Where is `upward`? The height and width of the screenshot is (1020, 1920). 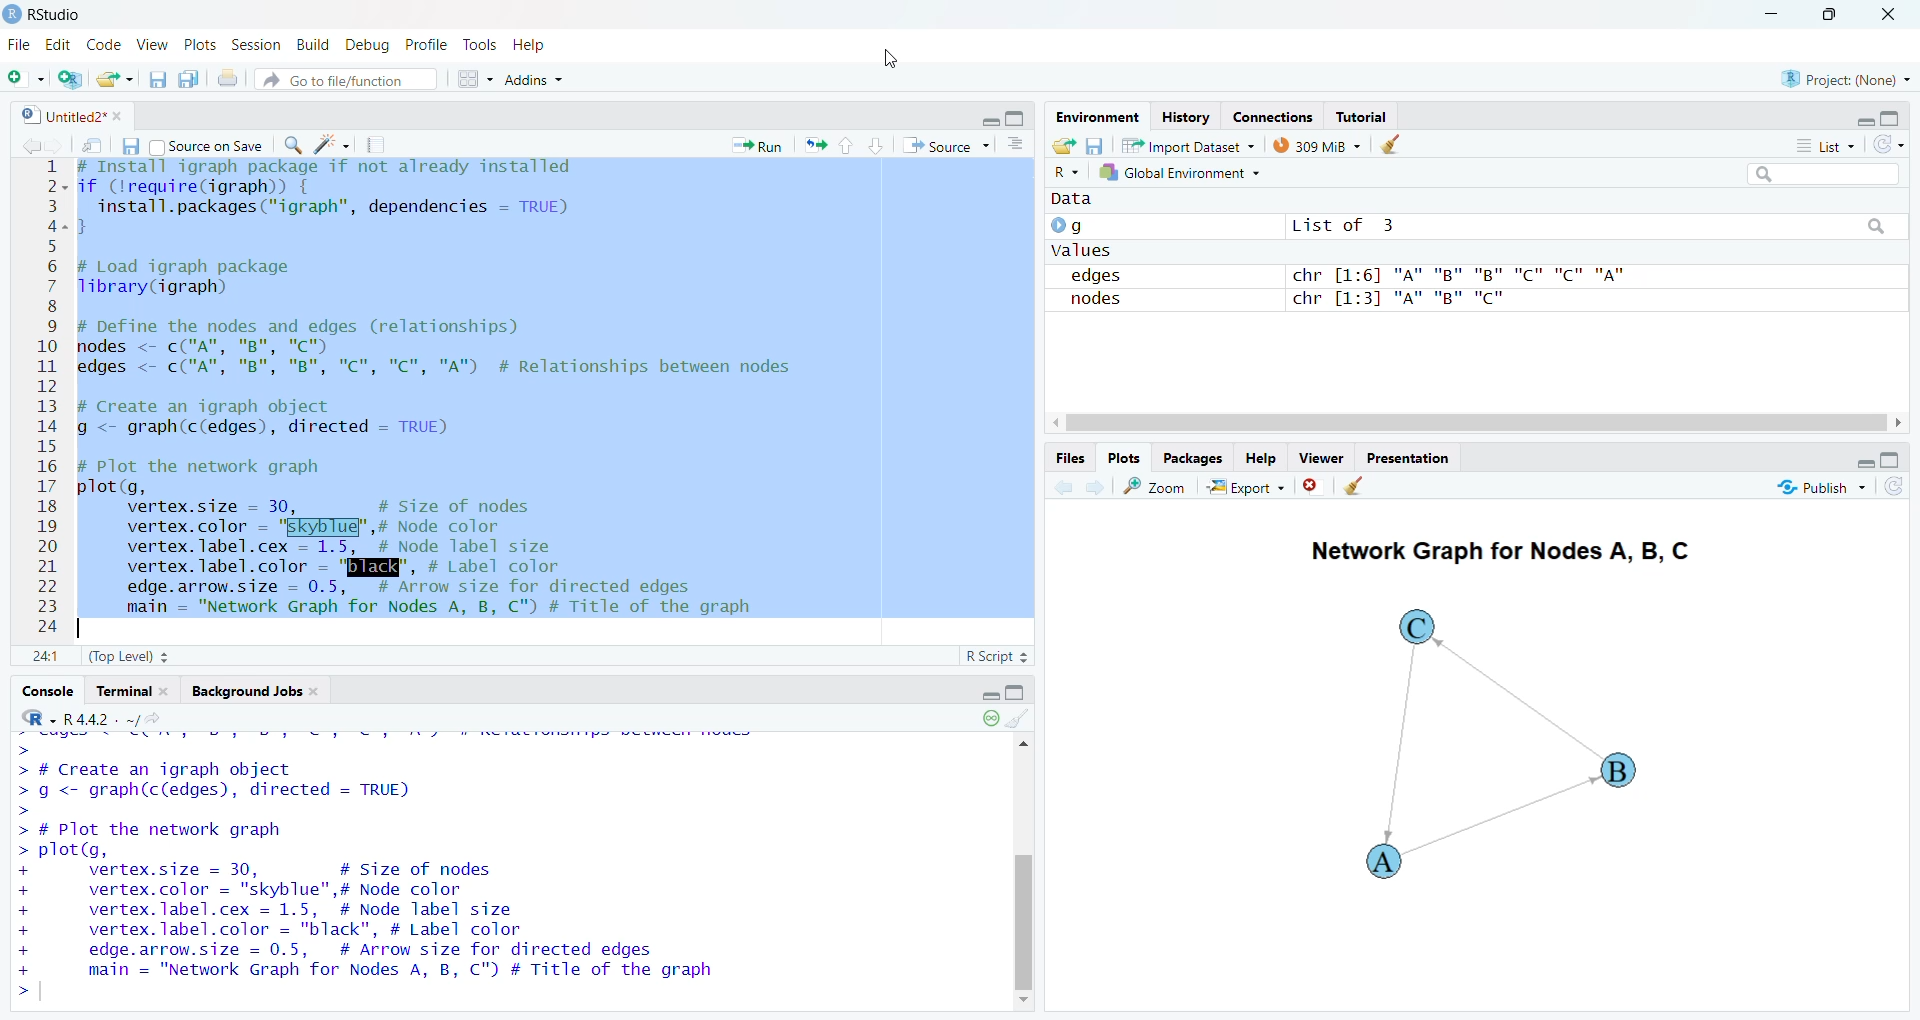
upward is located at coordinates (851, 147).